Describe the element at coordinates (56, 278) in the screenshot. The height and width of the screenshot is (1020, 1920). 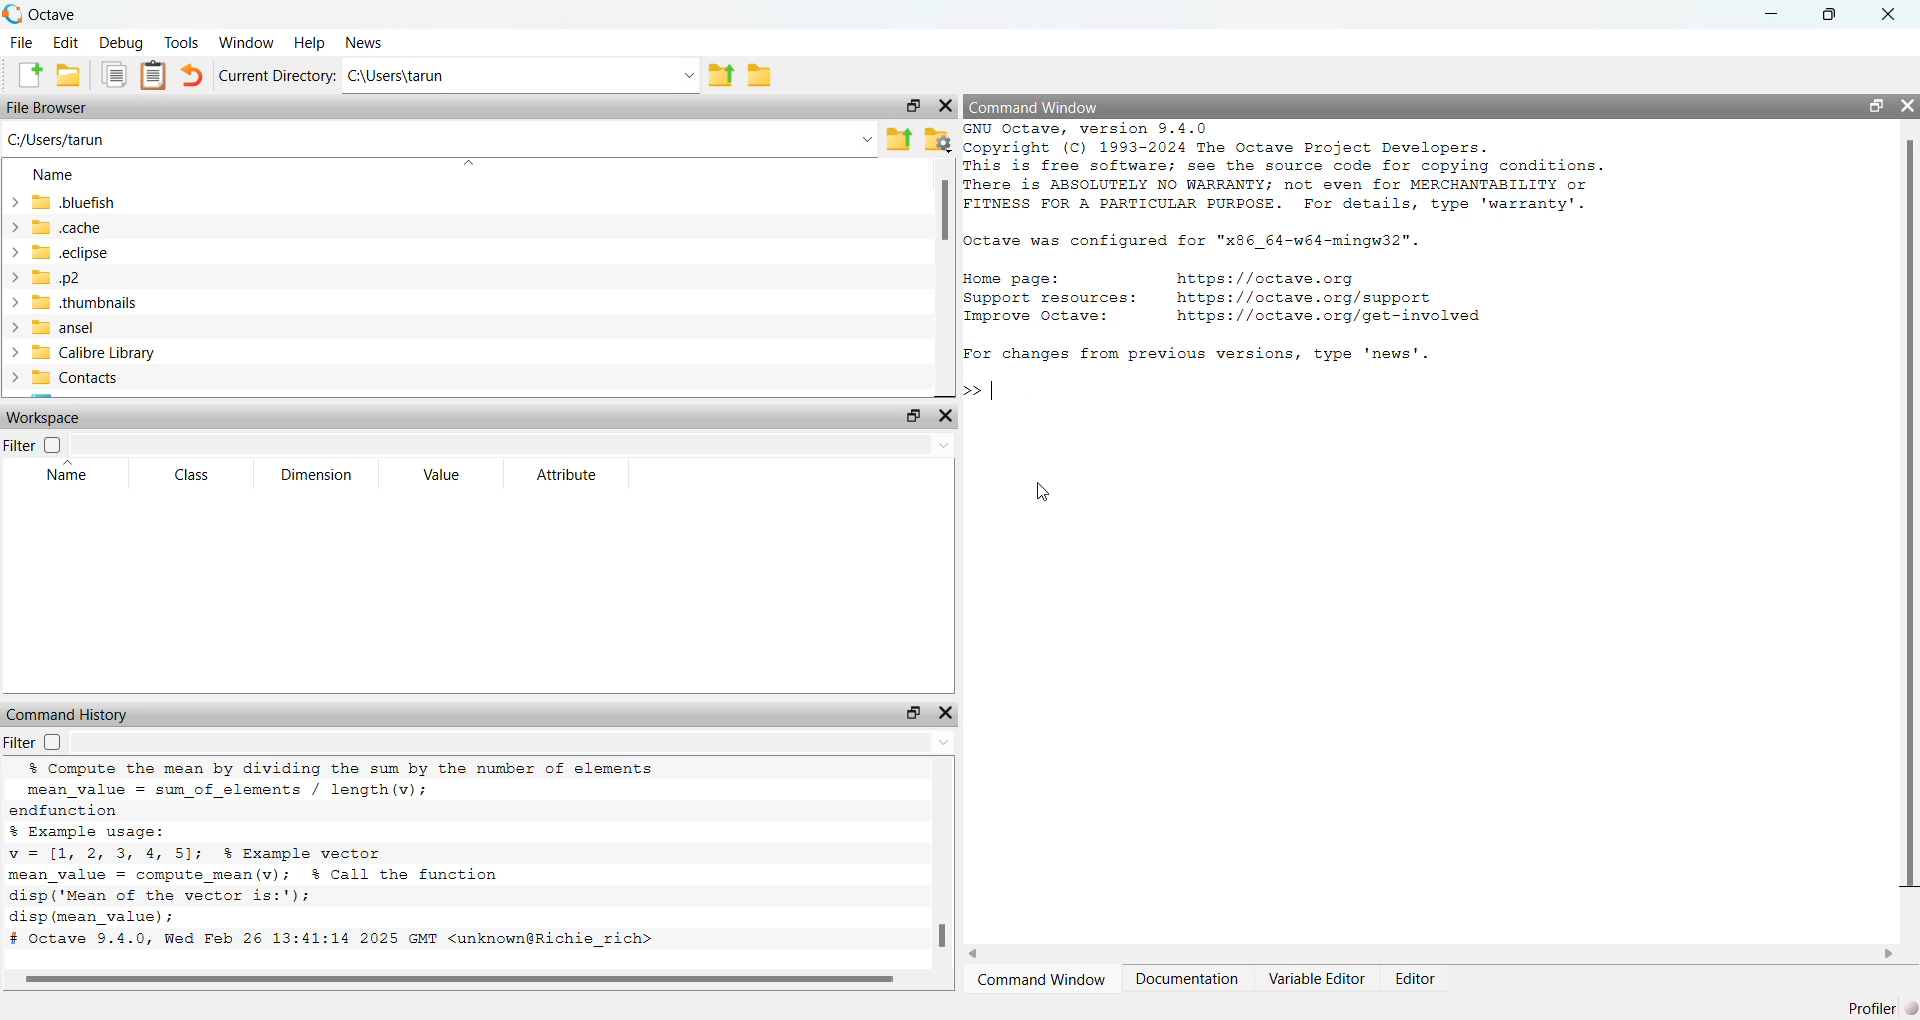
I see `.p2` at that location.